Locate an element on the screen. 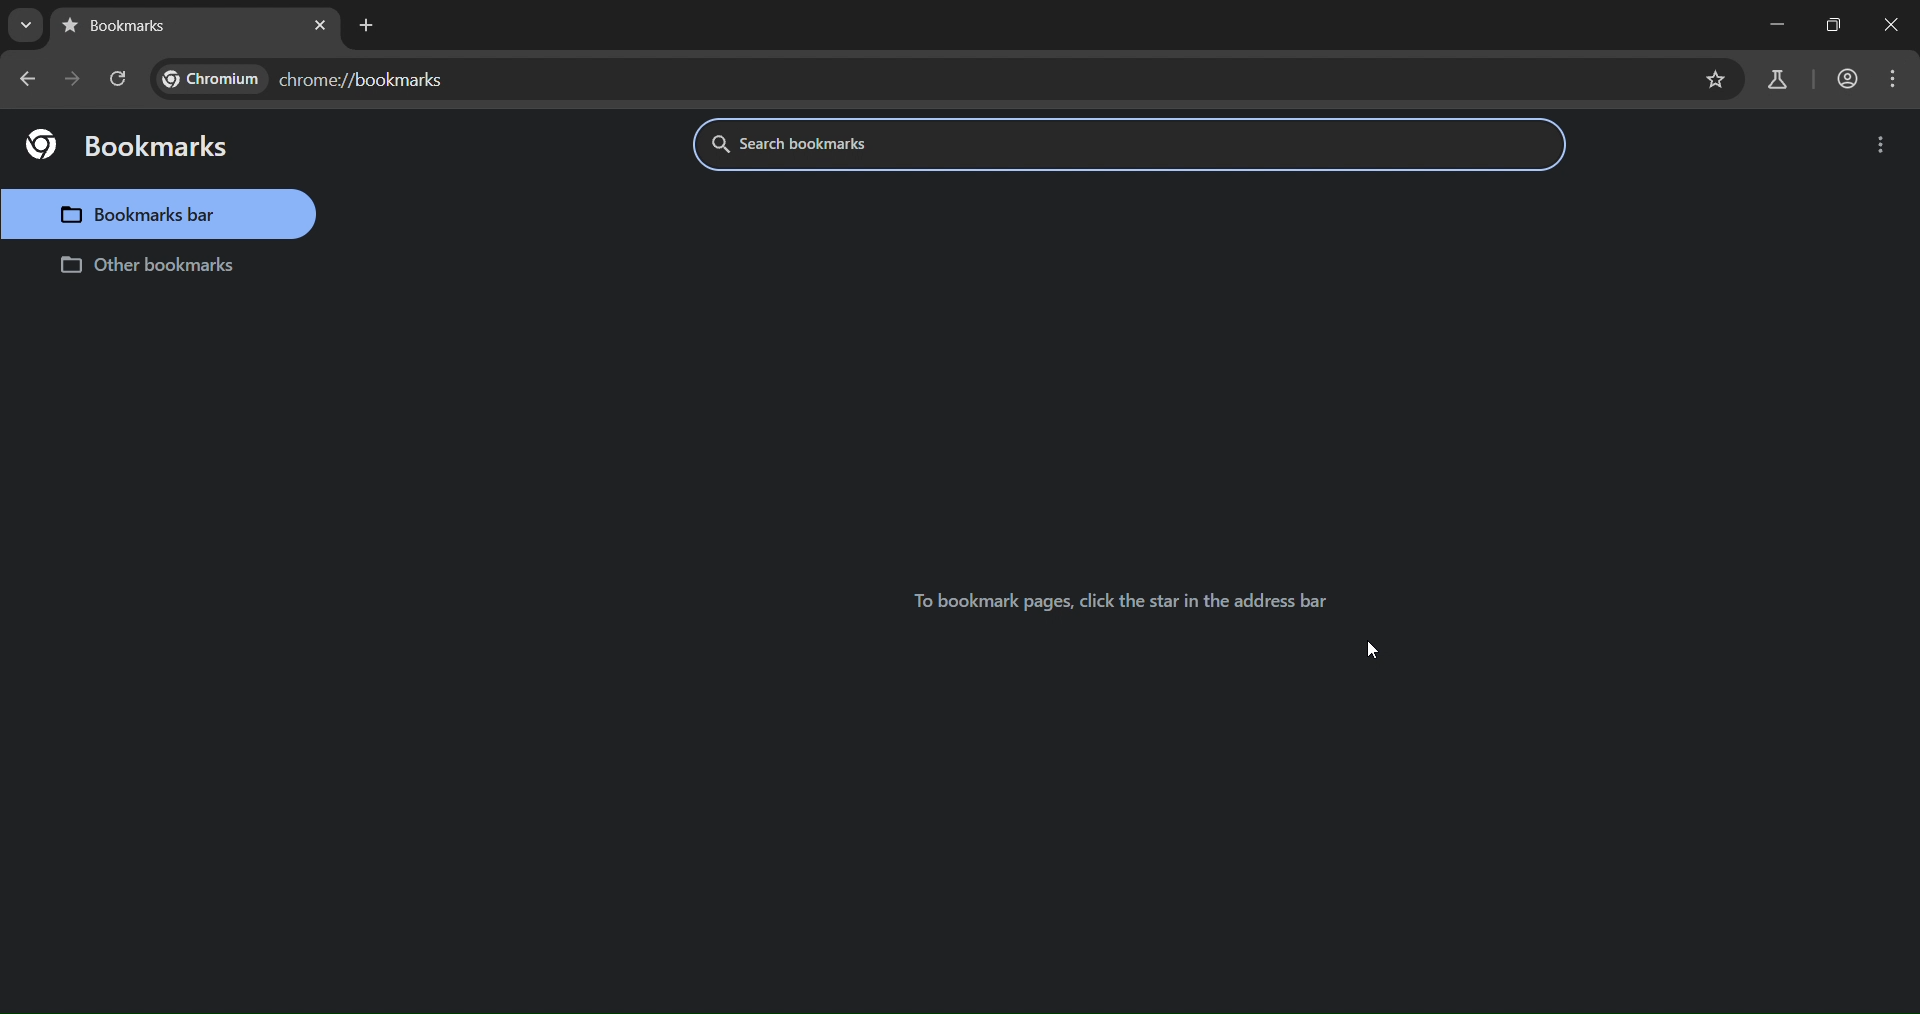 The width and height of the screenshot is (1920, 1014). search bookmarks is located at coordinates (861, 145).